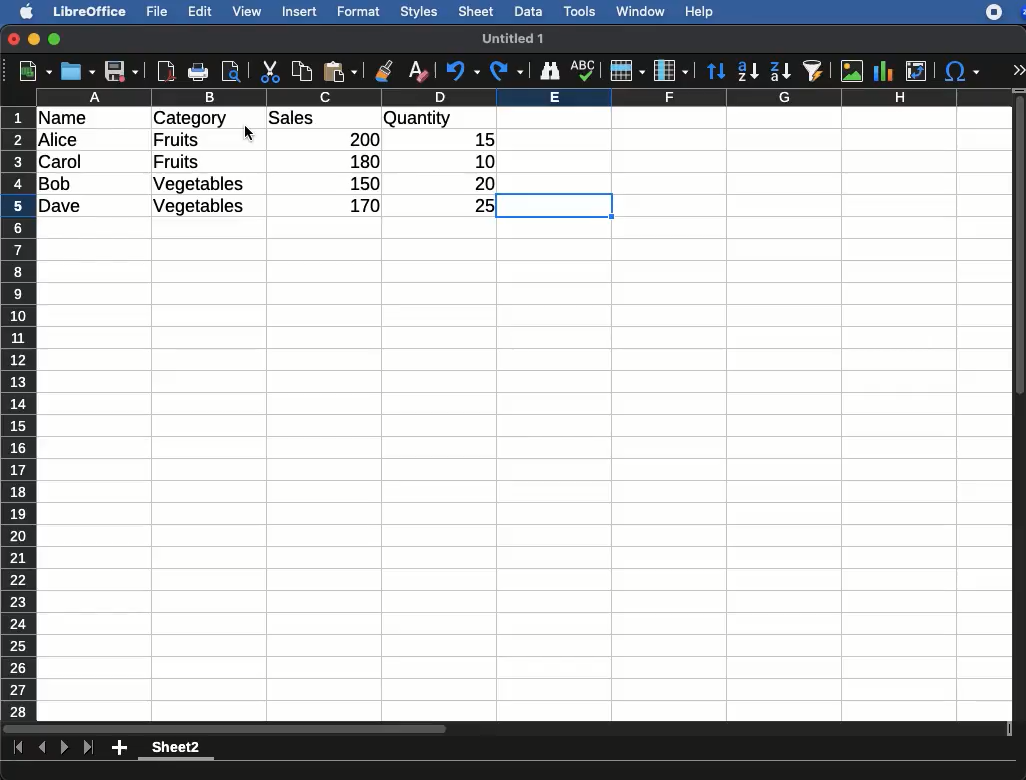 The image size is (1026, 780). What do you see at coordinates (167, 71) in the screenshot?
I see `pdf preview` at bounding box center [167, 71].